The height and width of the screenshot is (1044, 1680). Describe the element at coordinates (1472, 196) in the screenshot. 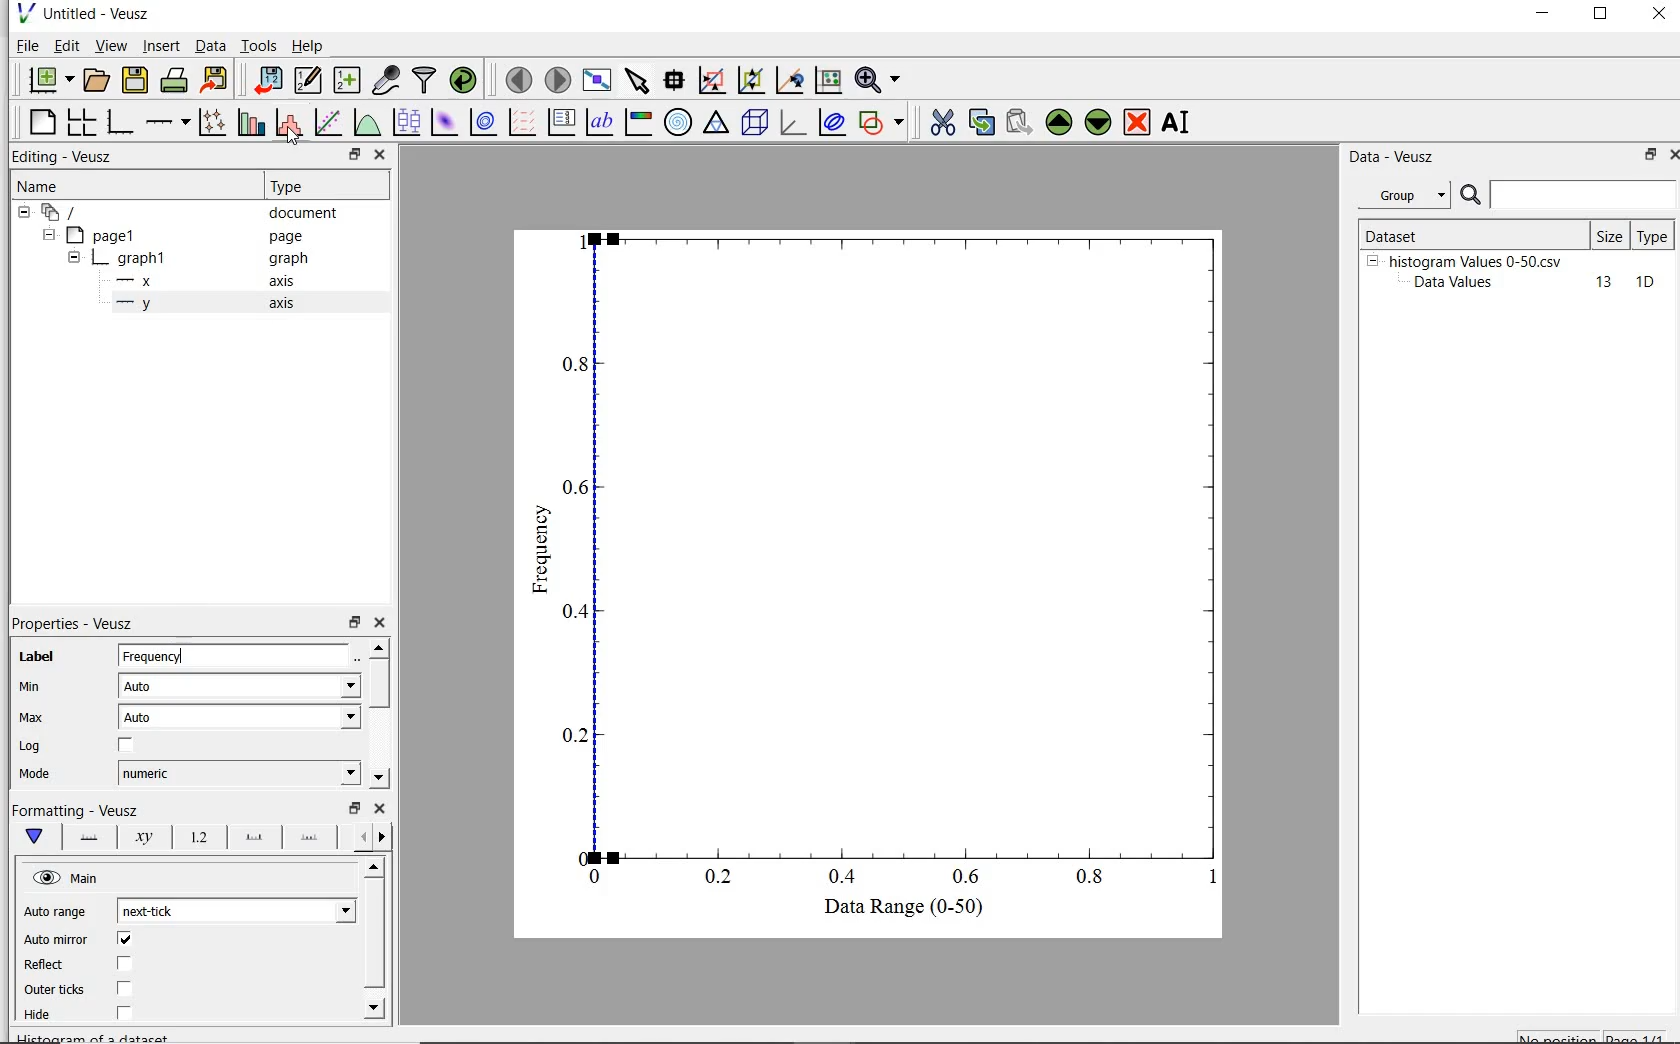

I see `search` at that location.